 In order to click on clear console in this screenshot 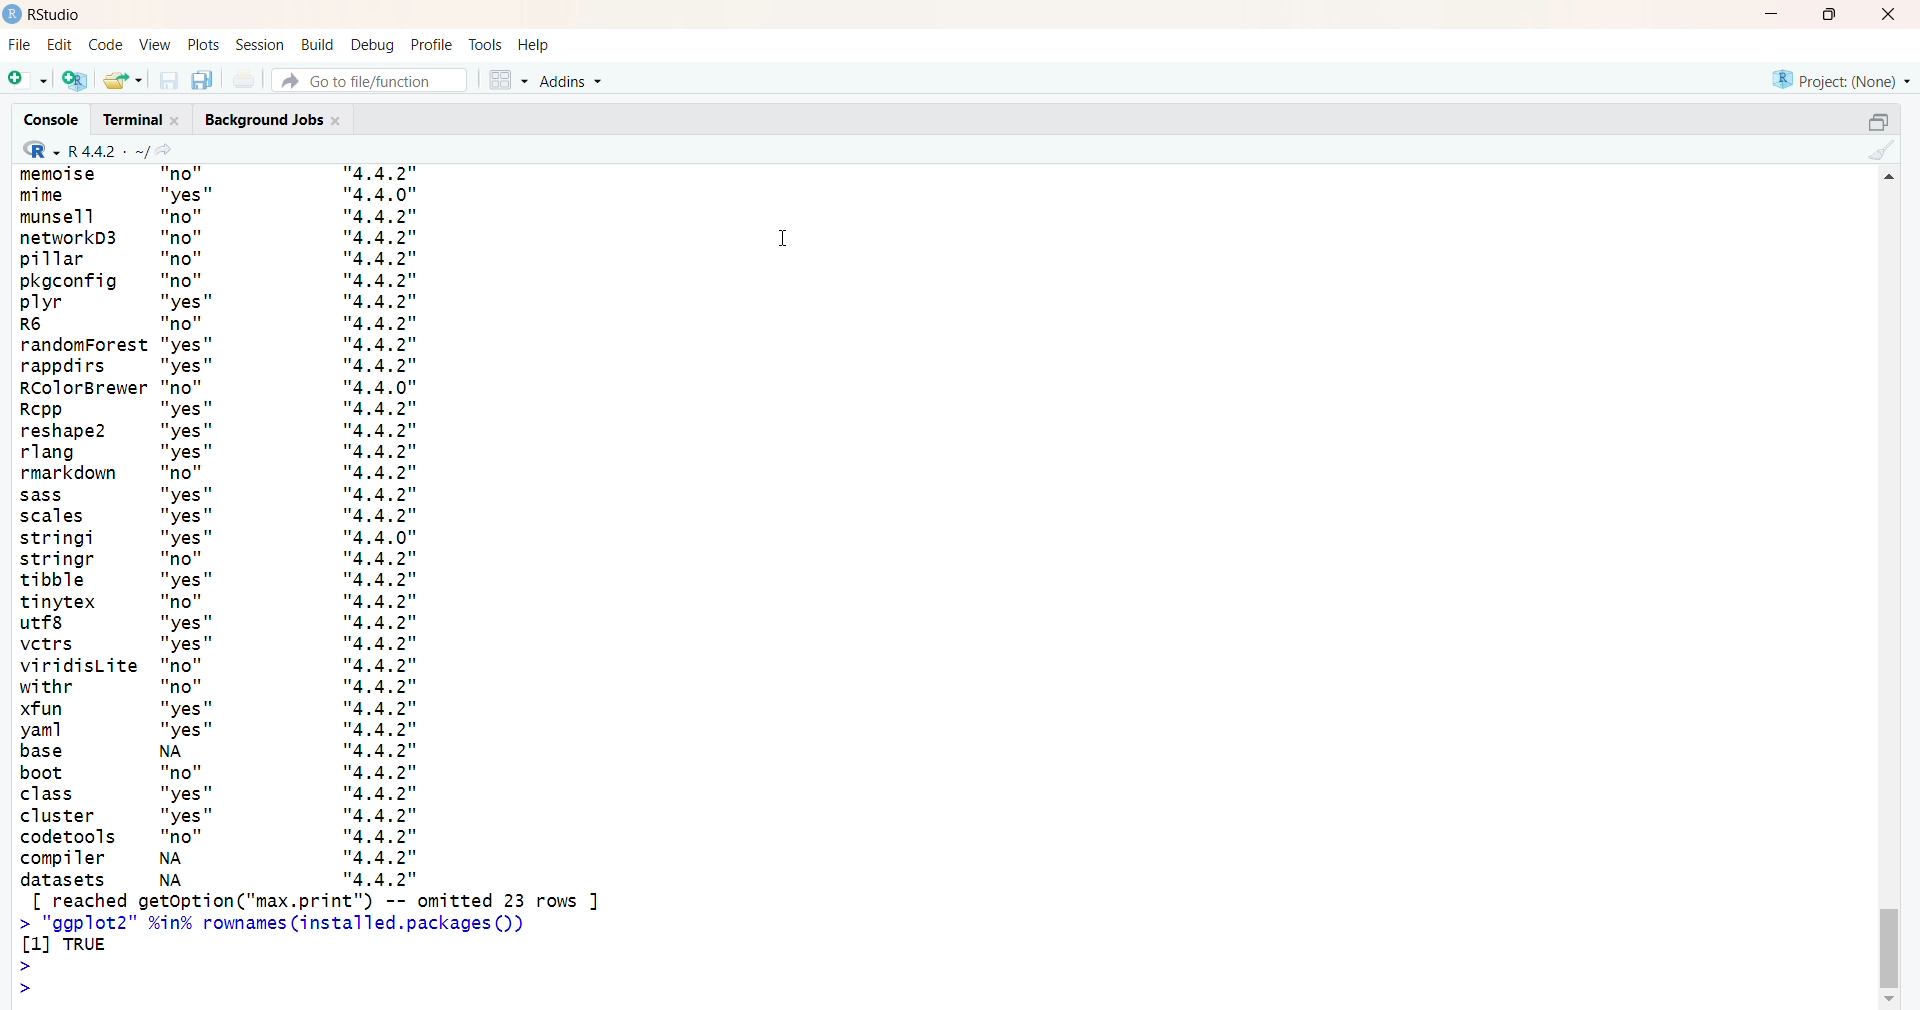, I will do `click(1879, 152)`.